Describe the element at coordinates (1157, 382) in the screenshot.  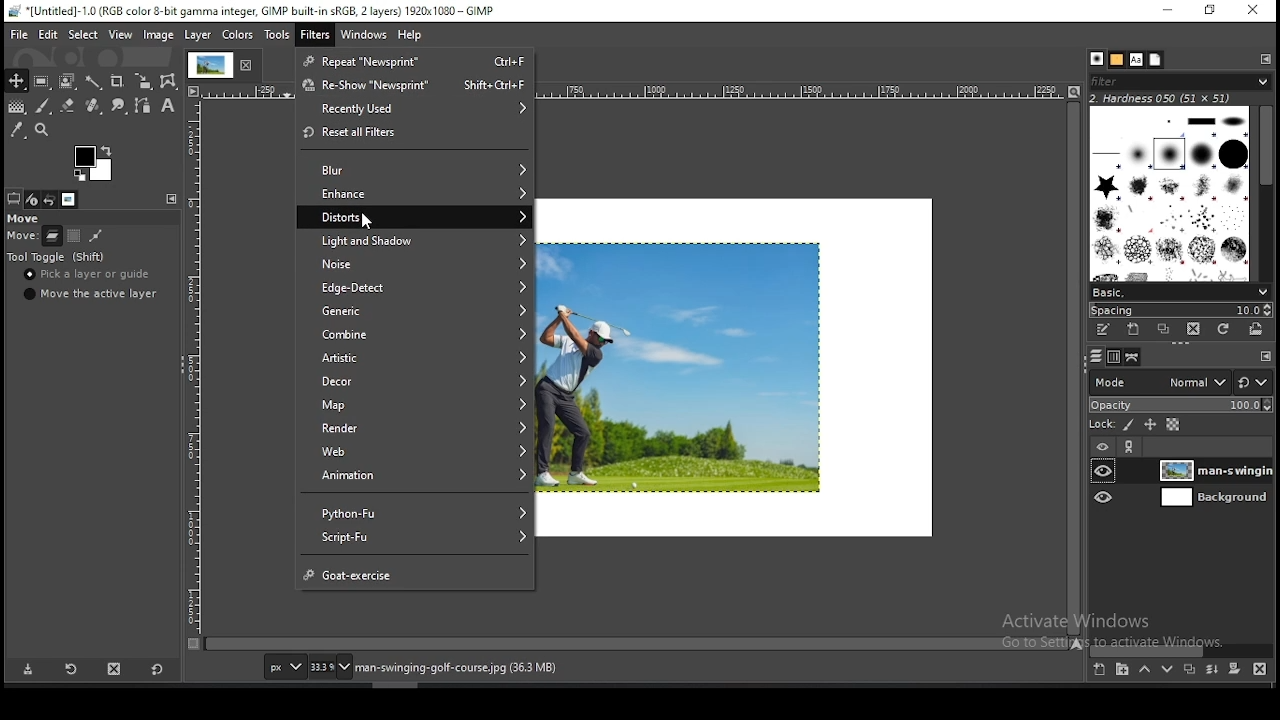
I see `blend mode` at that location.